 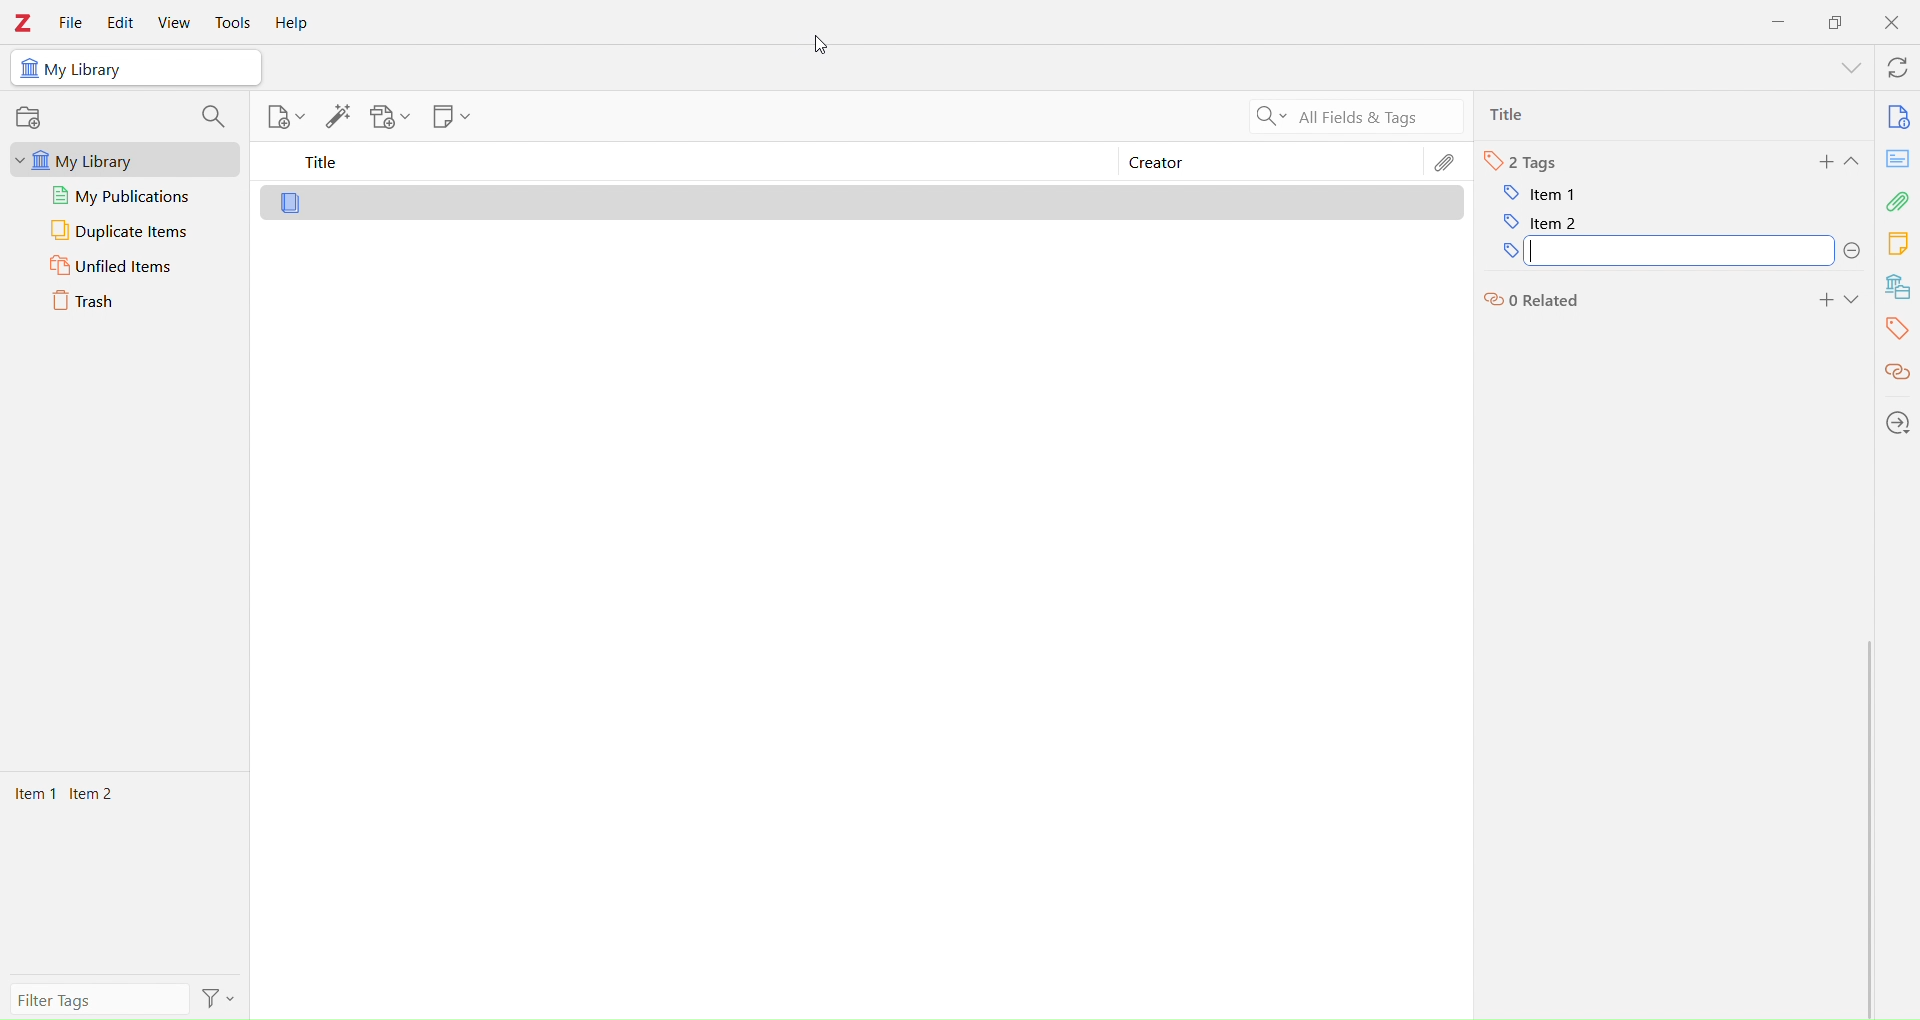 I want to click on item 1, so click(x=1543, y=193).